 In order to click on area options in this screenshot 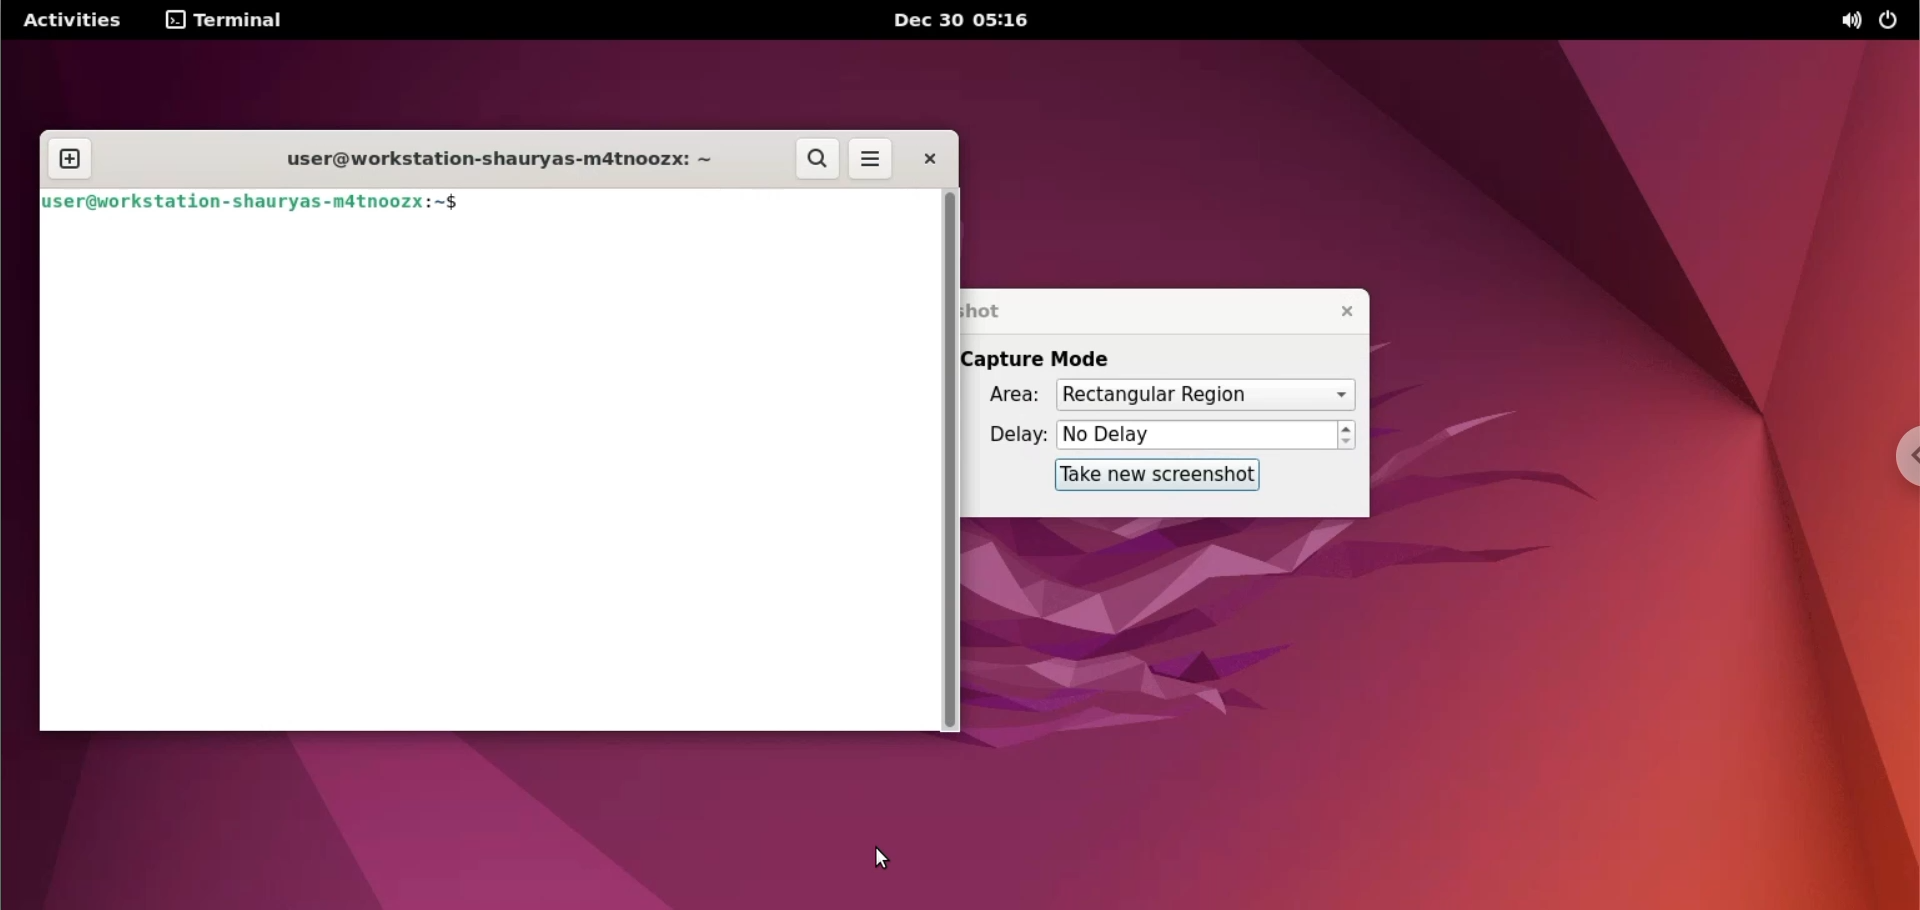, I will do `click(1205, 395)`.